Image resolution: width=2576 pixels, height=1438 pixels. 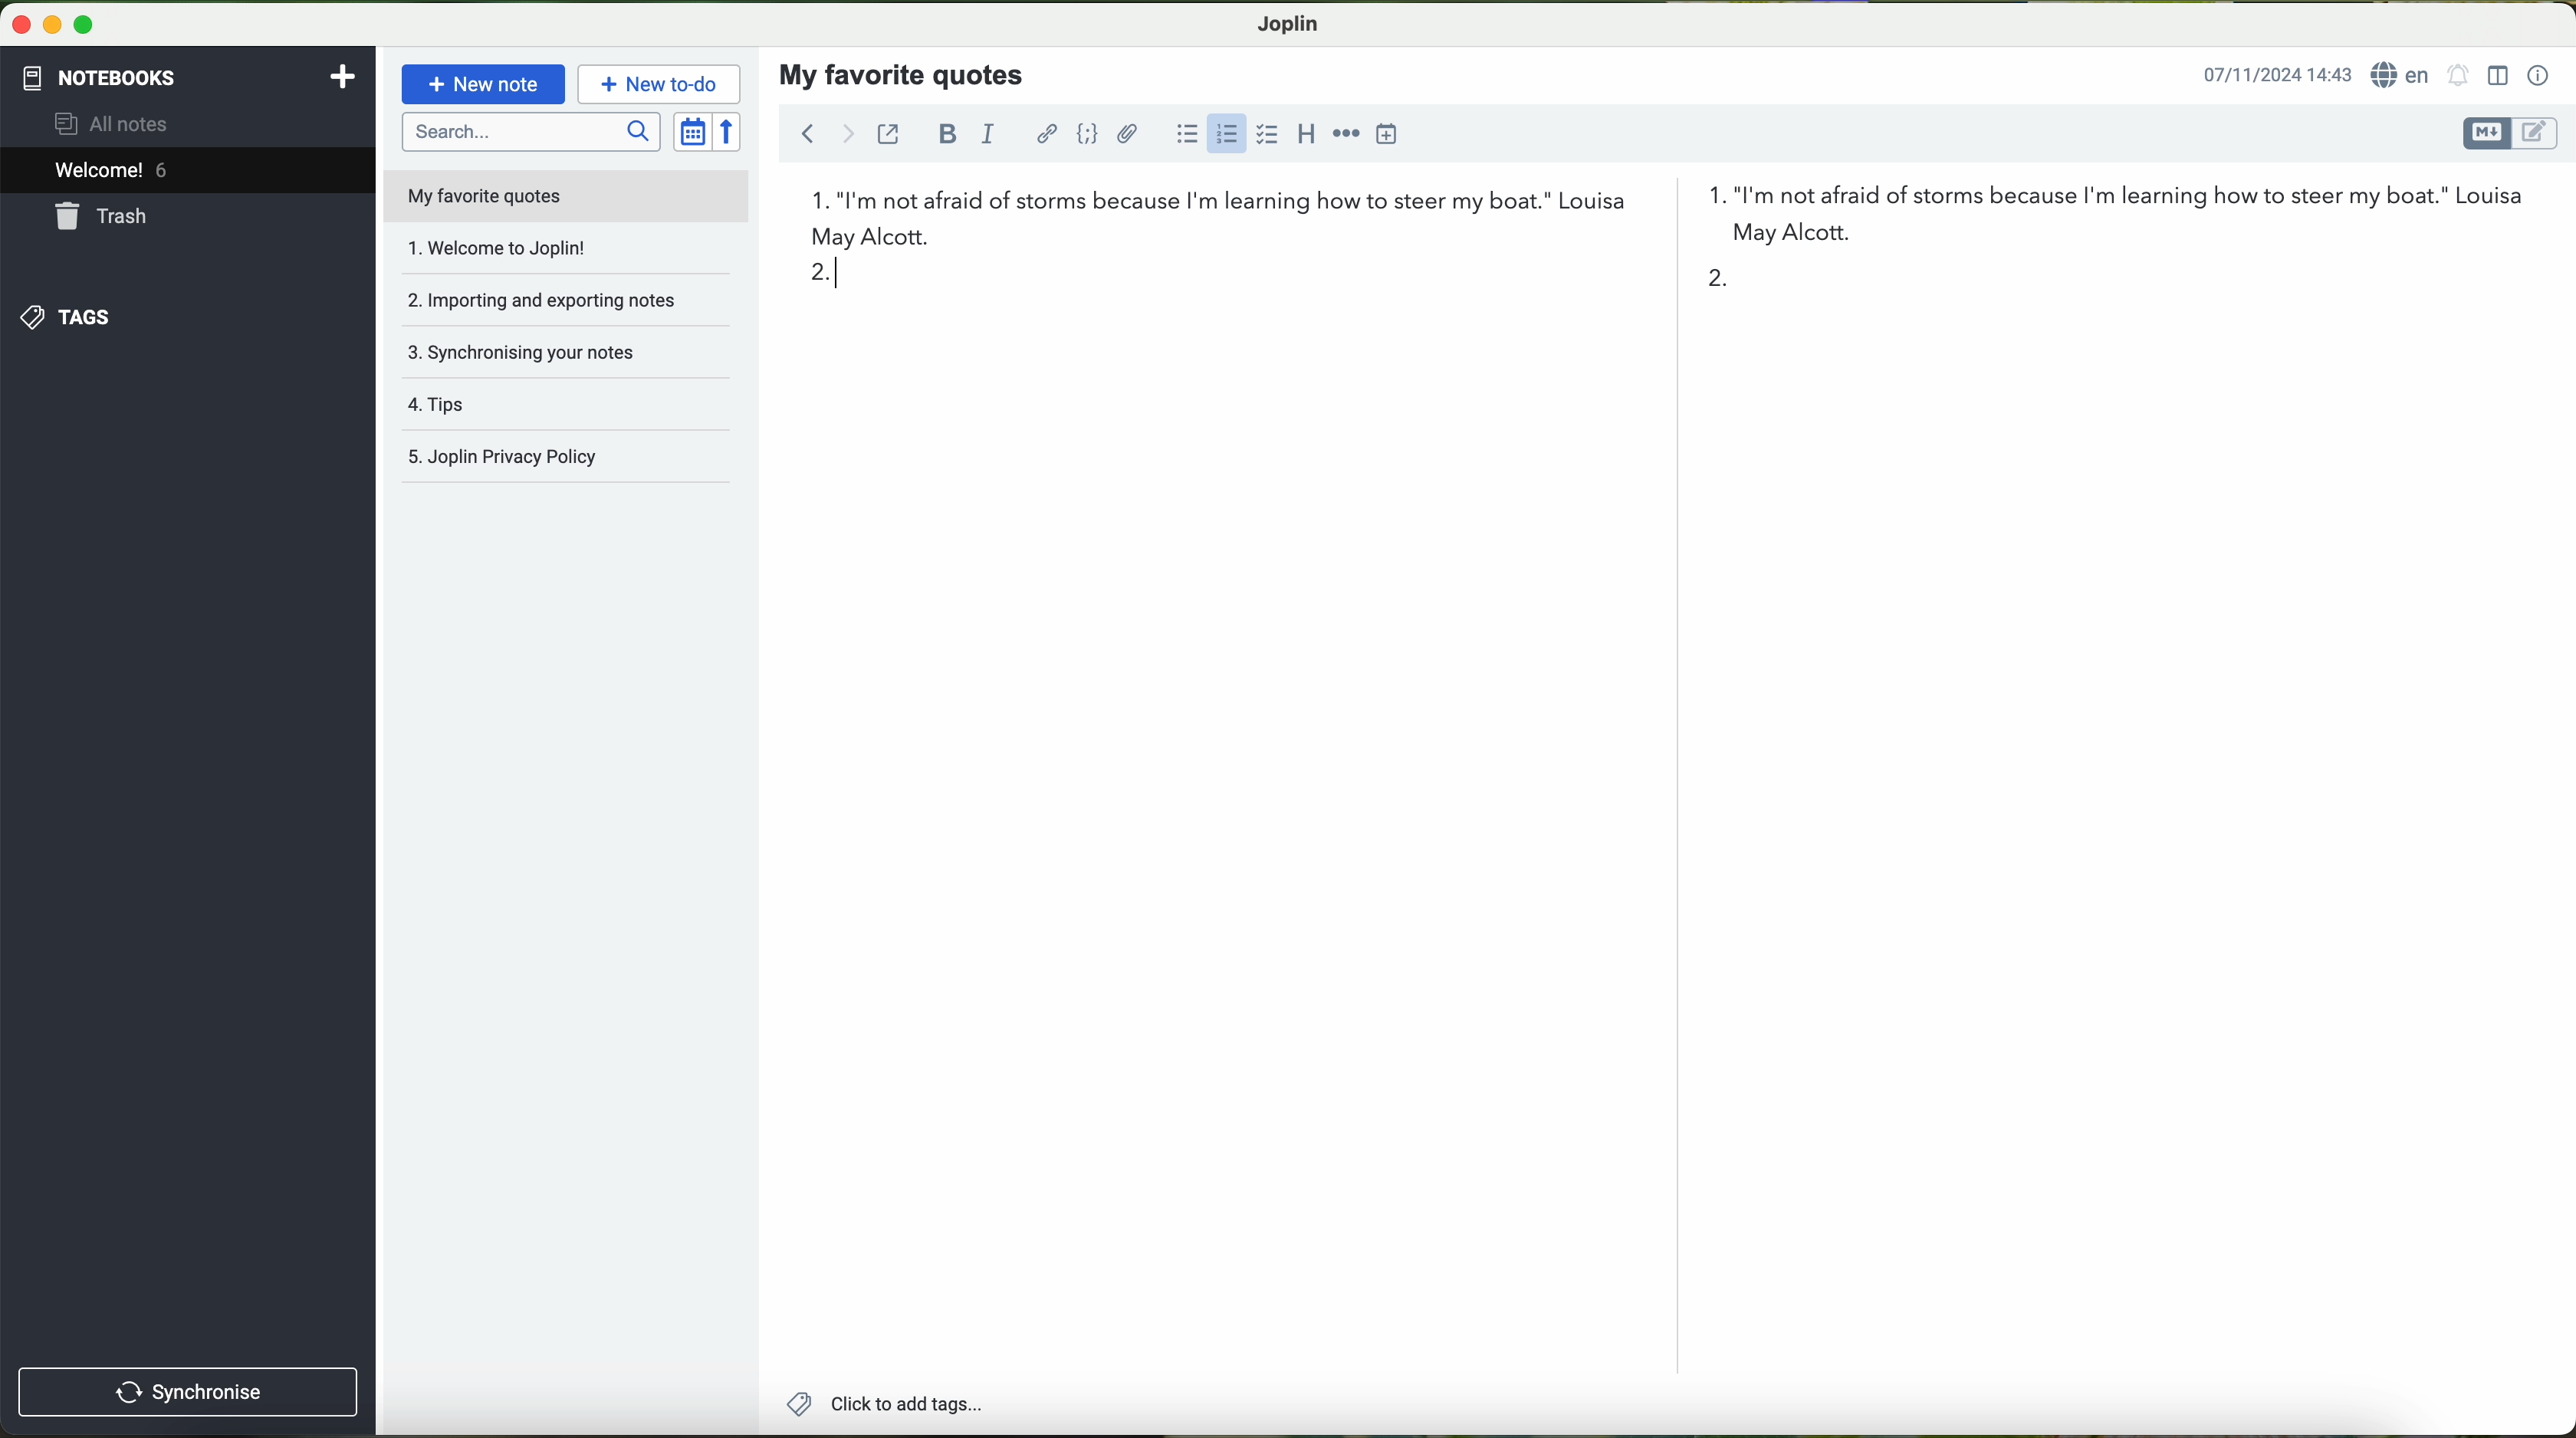 I want to click on date and hour, so click(x=2275, y=73).